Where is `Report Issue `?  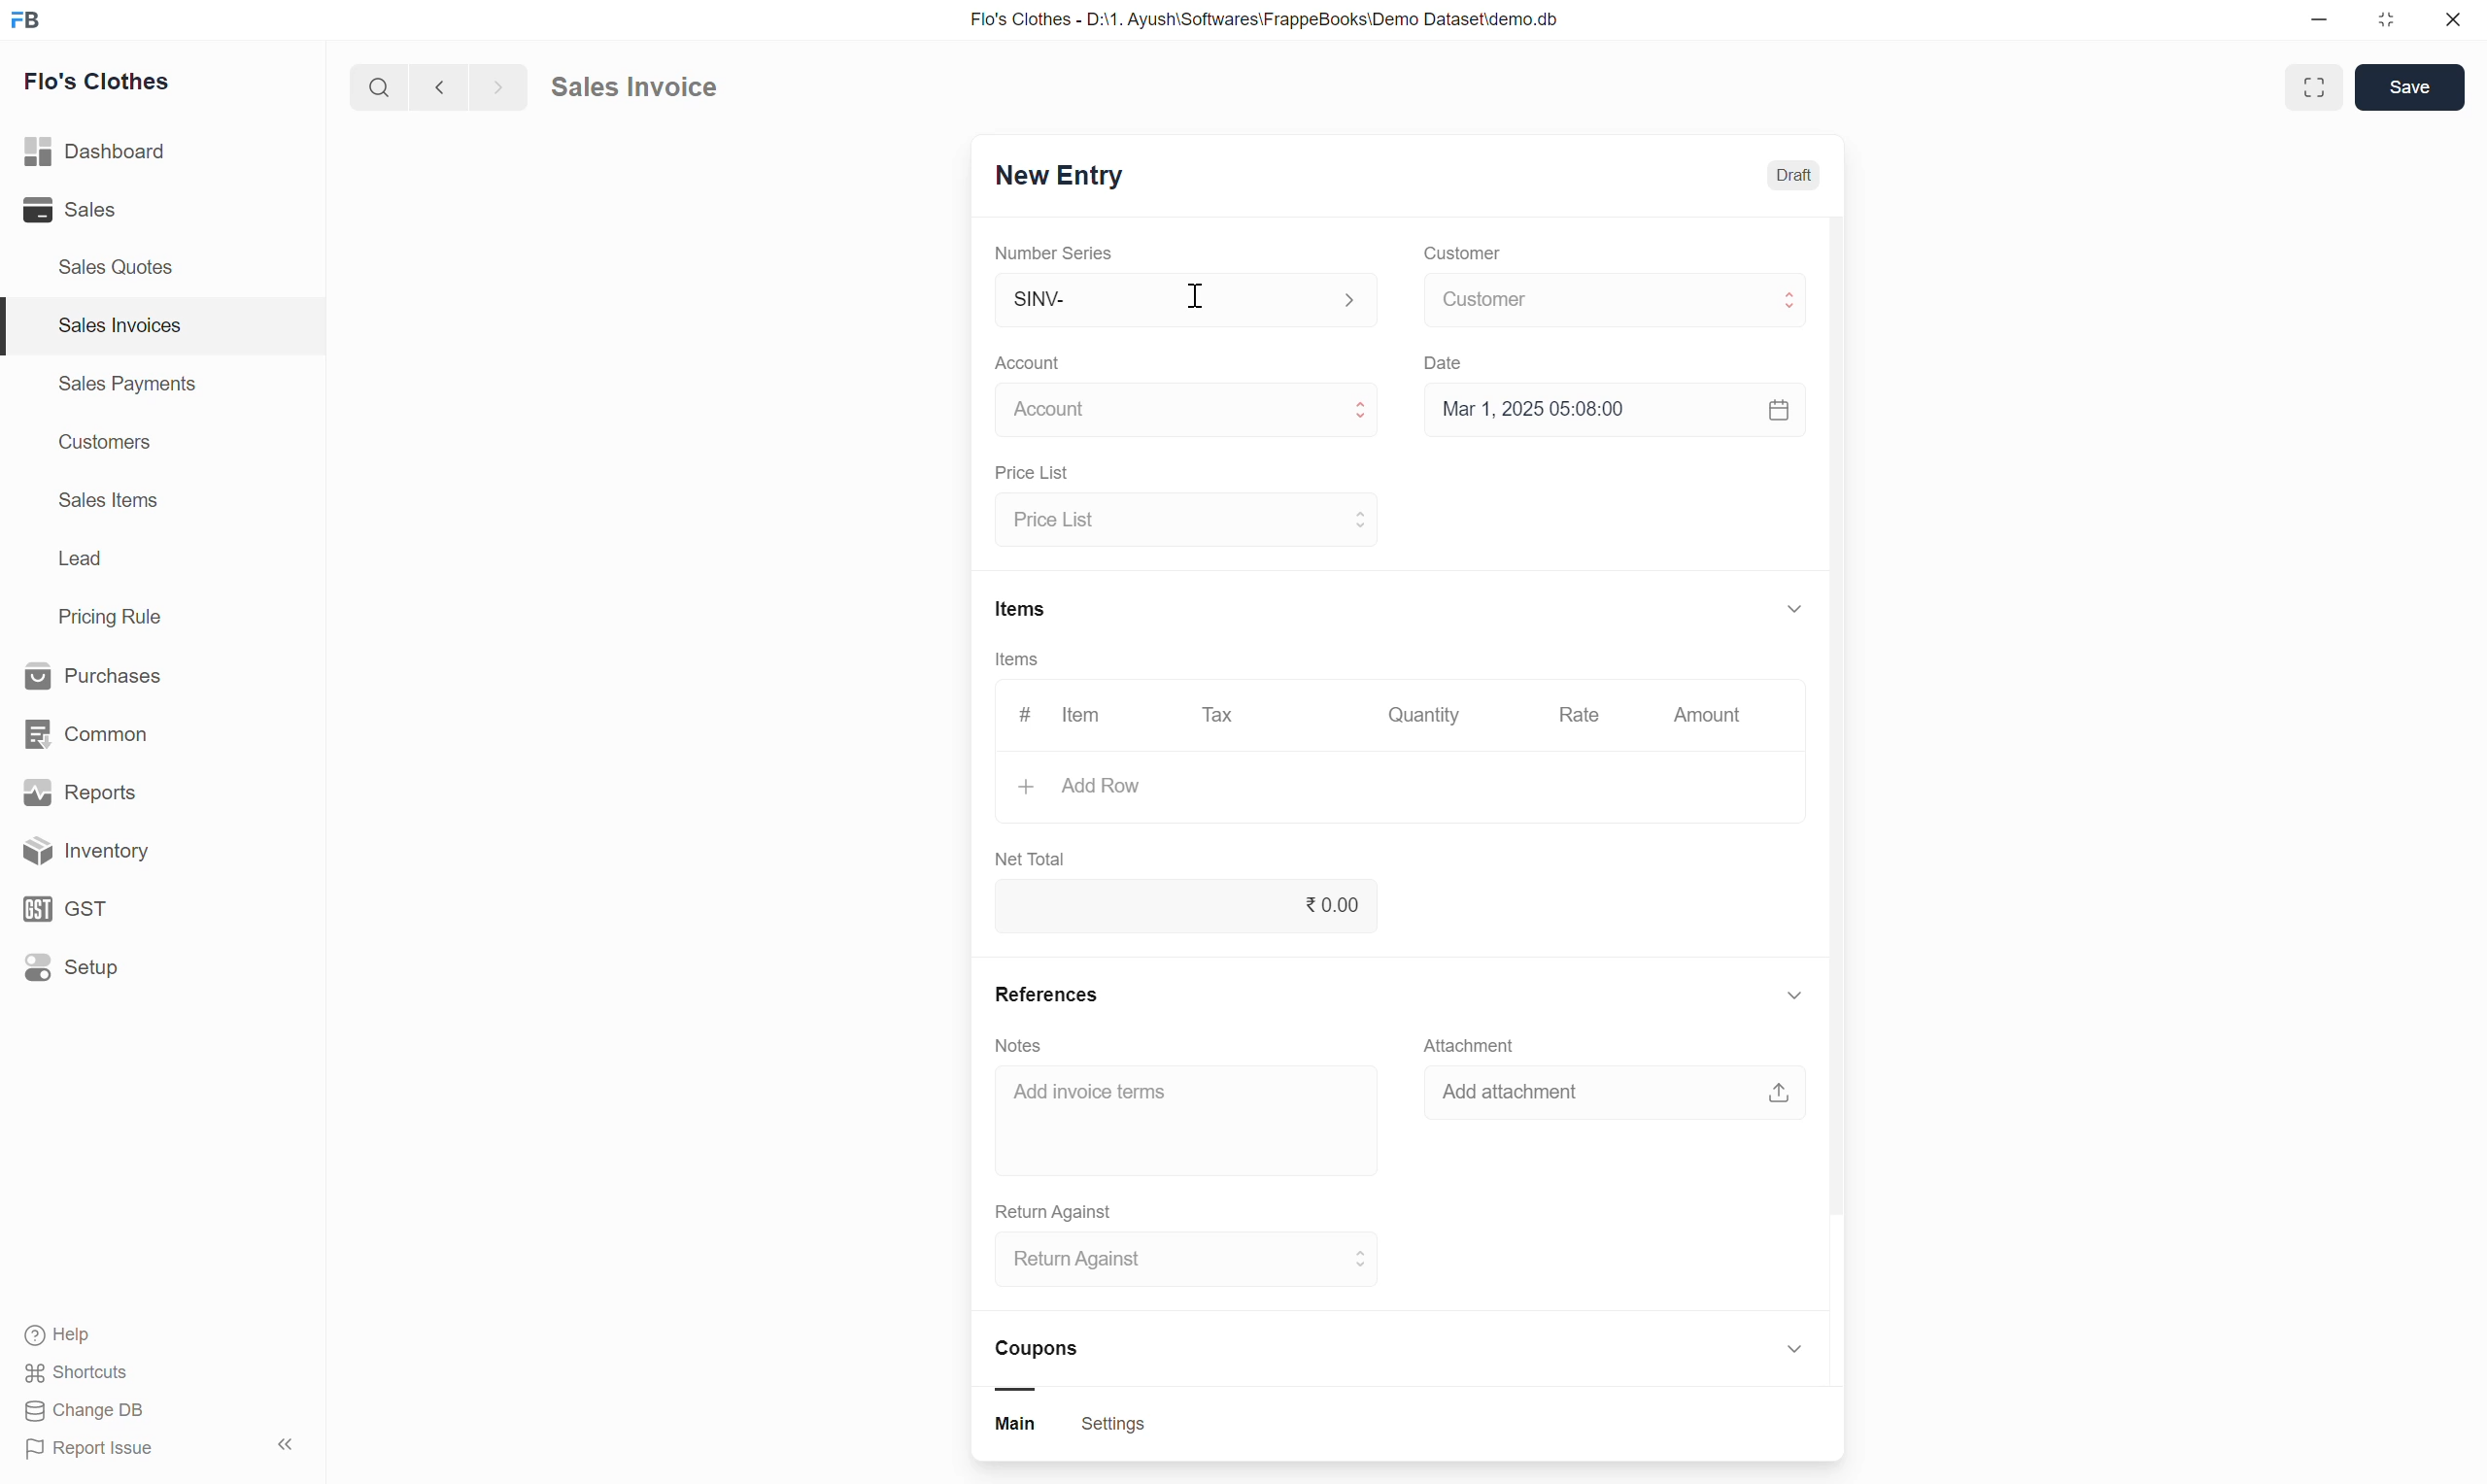 Report Issue  is located at coordinates (106, 1452).